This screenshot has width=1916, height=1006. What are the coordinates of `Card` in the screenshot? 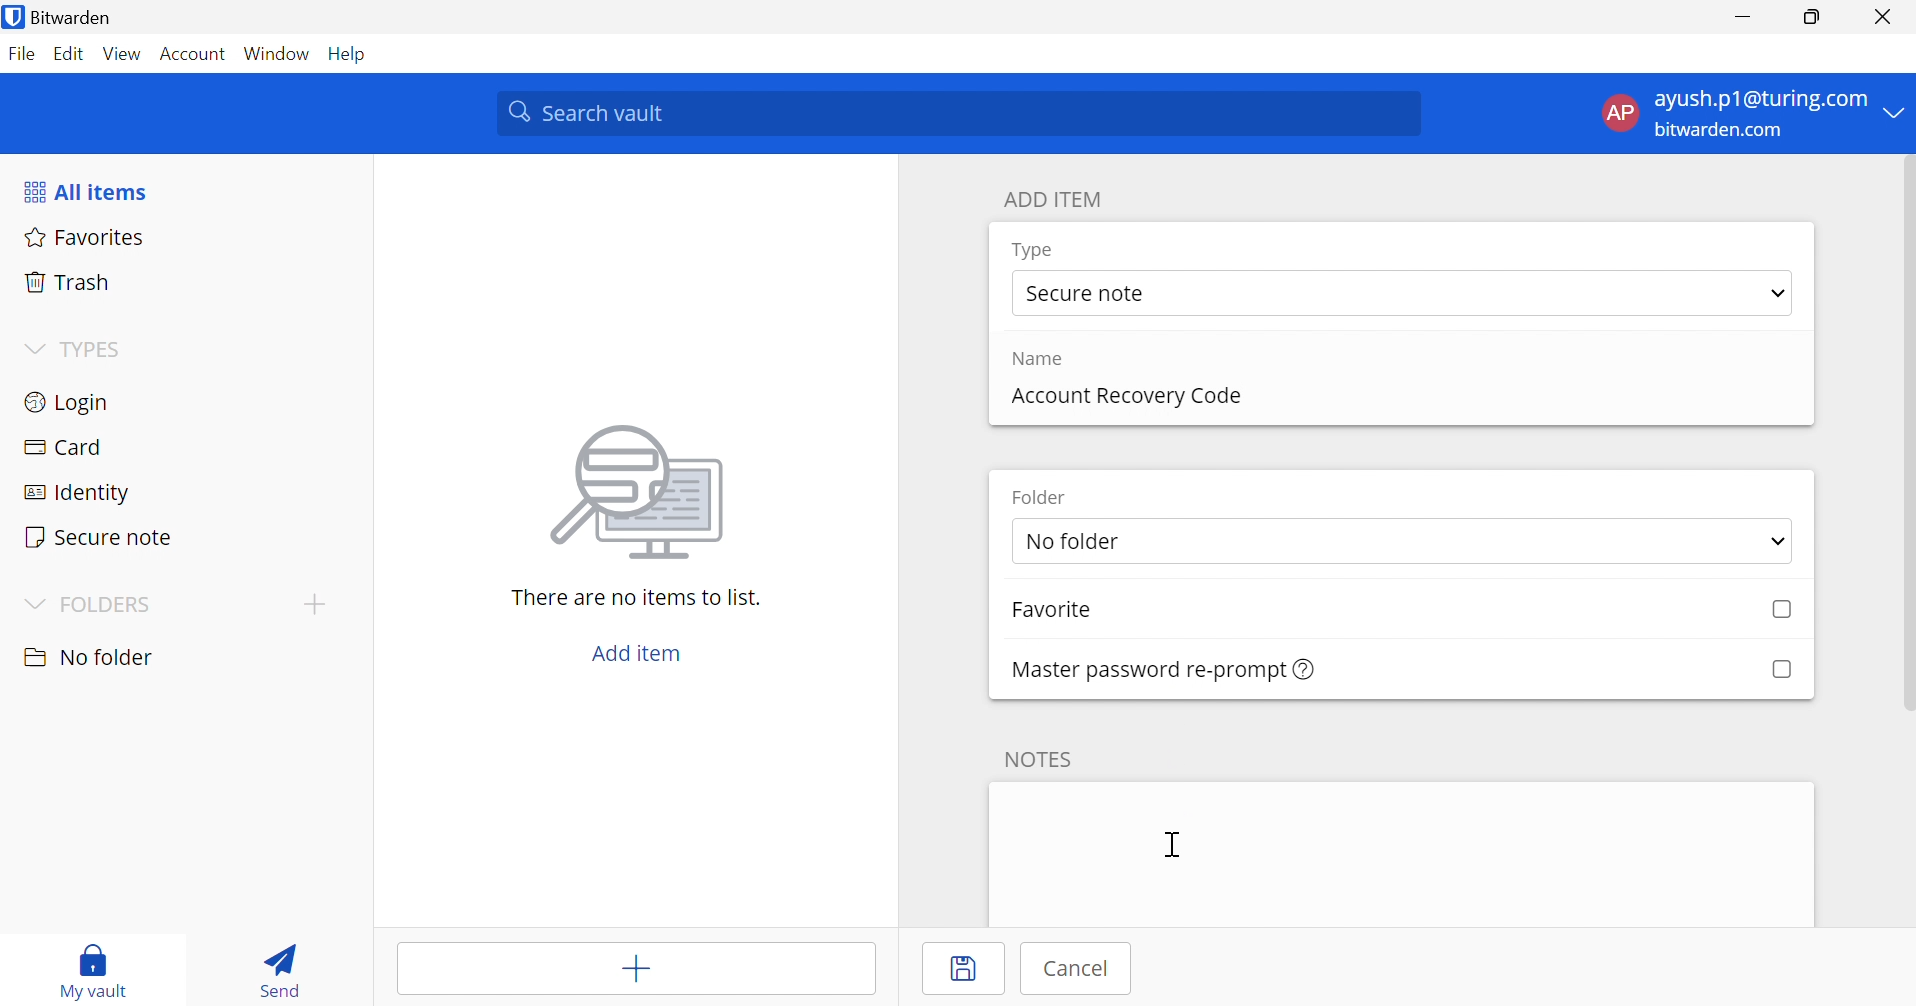 It's located at (69, 447).